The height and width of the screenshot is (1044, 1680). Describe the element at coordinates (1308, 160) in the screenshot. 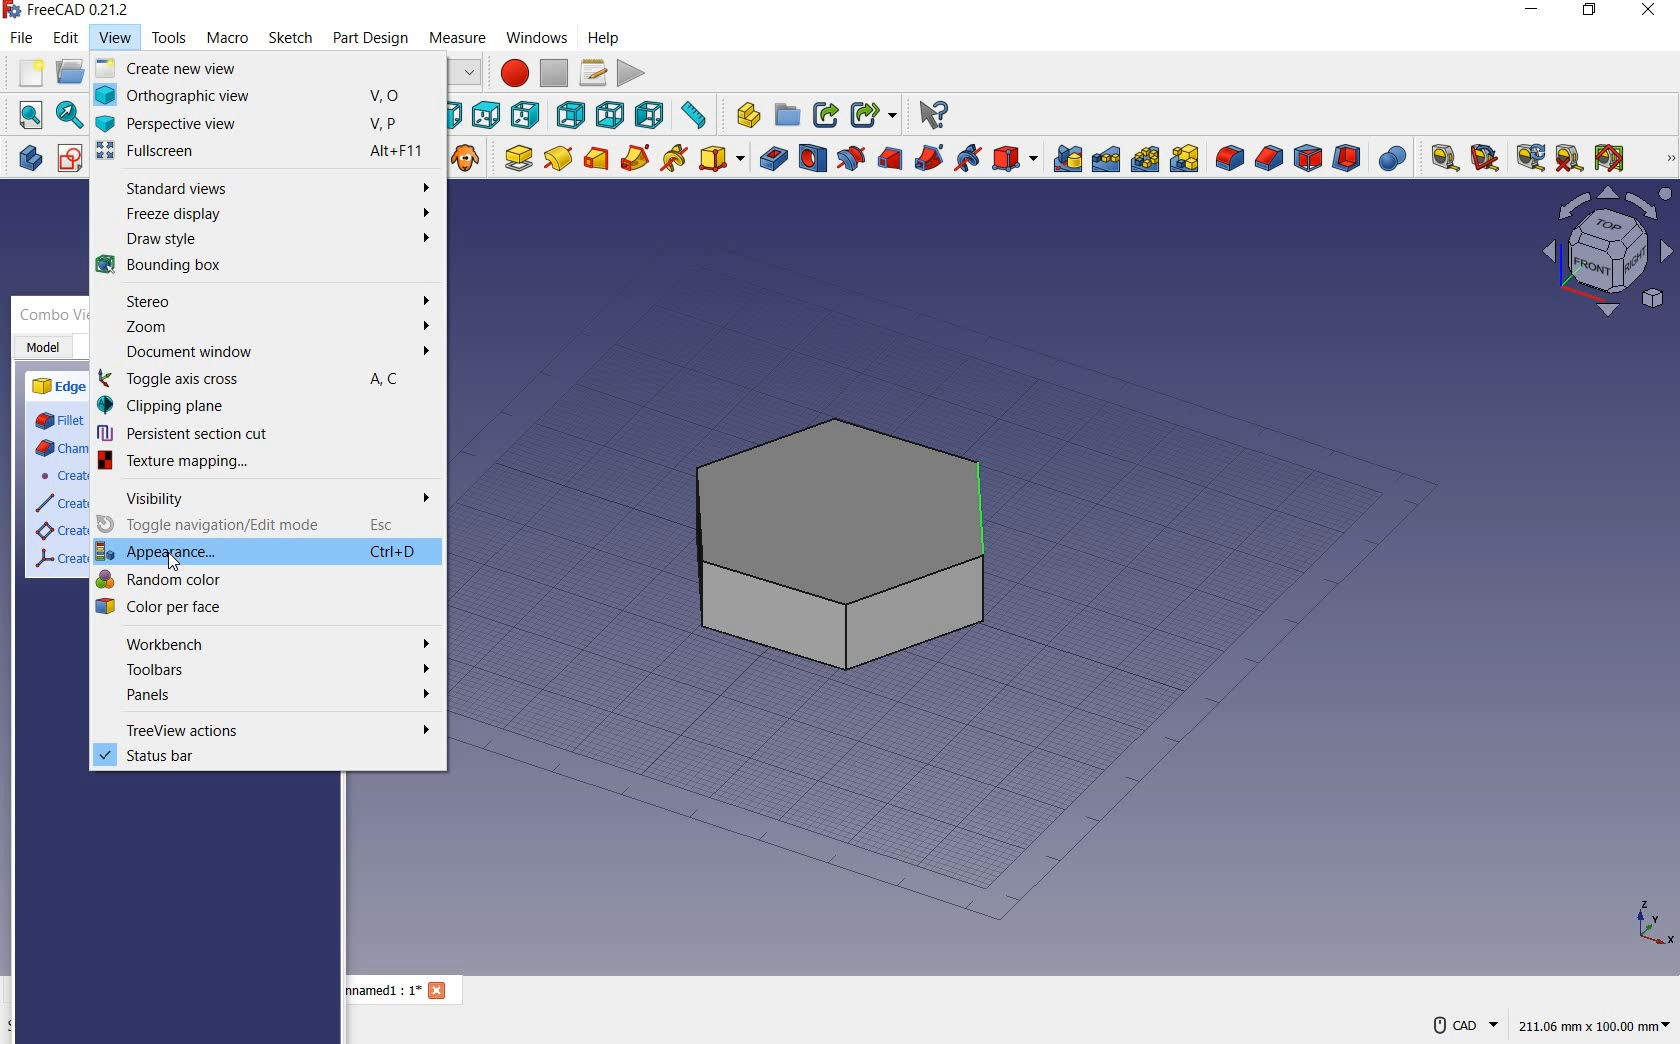

I see `draft` at that location.